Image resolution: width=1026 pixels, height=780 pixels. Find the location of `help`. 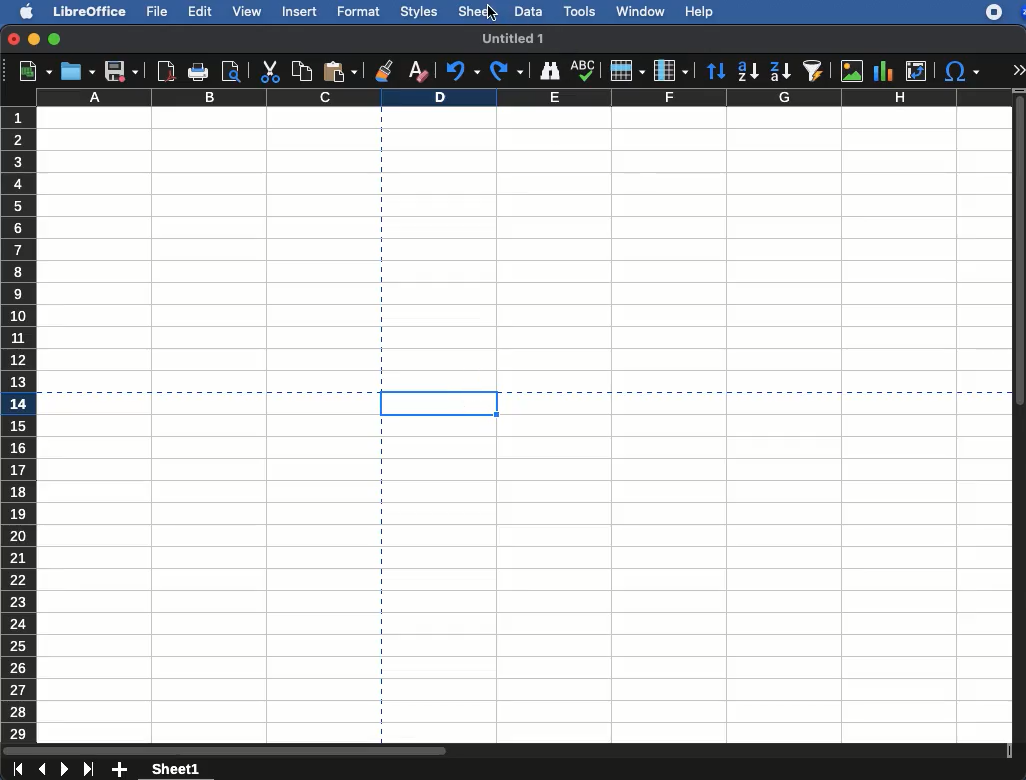

help is located at coordinates (700, 12).